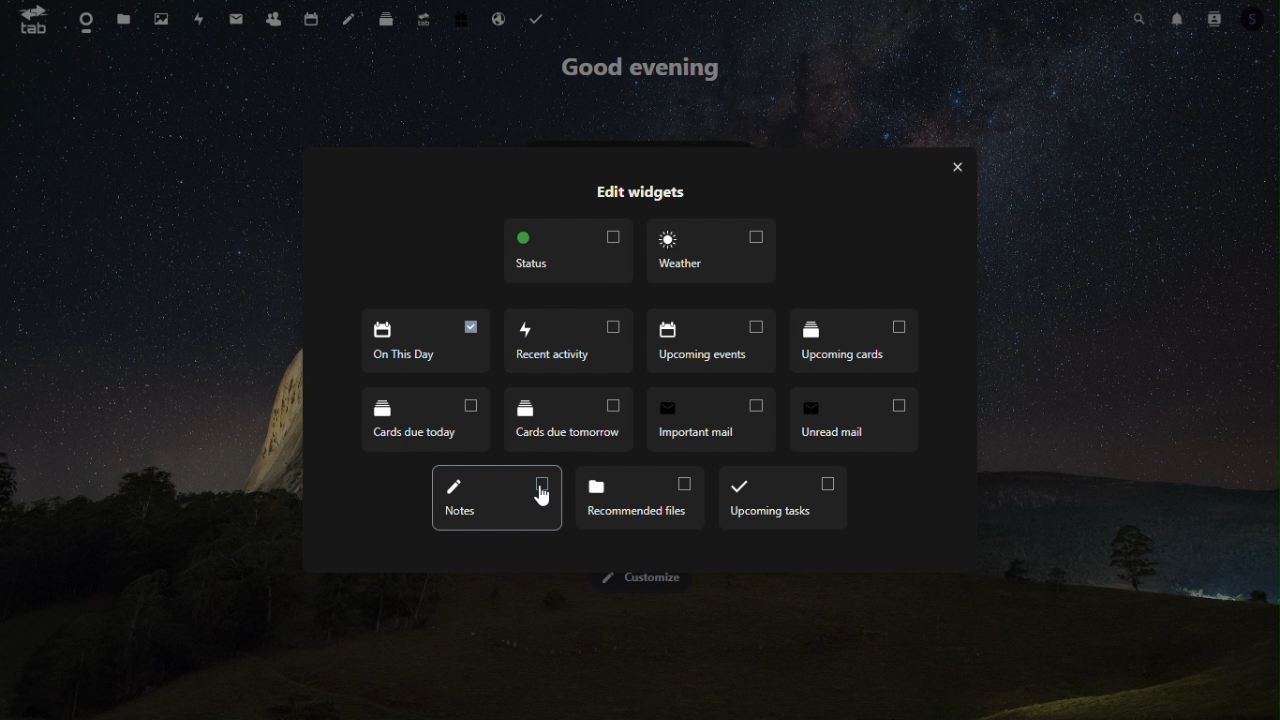 This screenshot has height=720, width=1280. I want to click on Cursor, so click(545, 499).